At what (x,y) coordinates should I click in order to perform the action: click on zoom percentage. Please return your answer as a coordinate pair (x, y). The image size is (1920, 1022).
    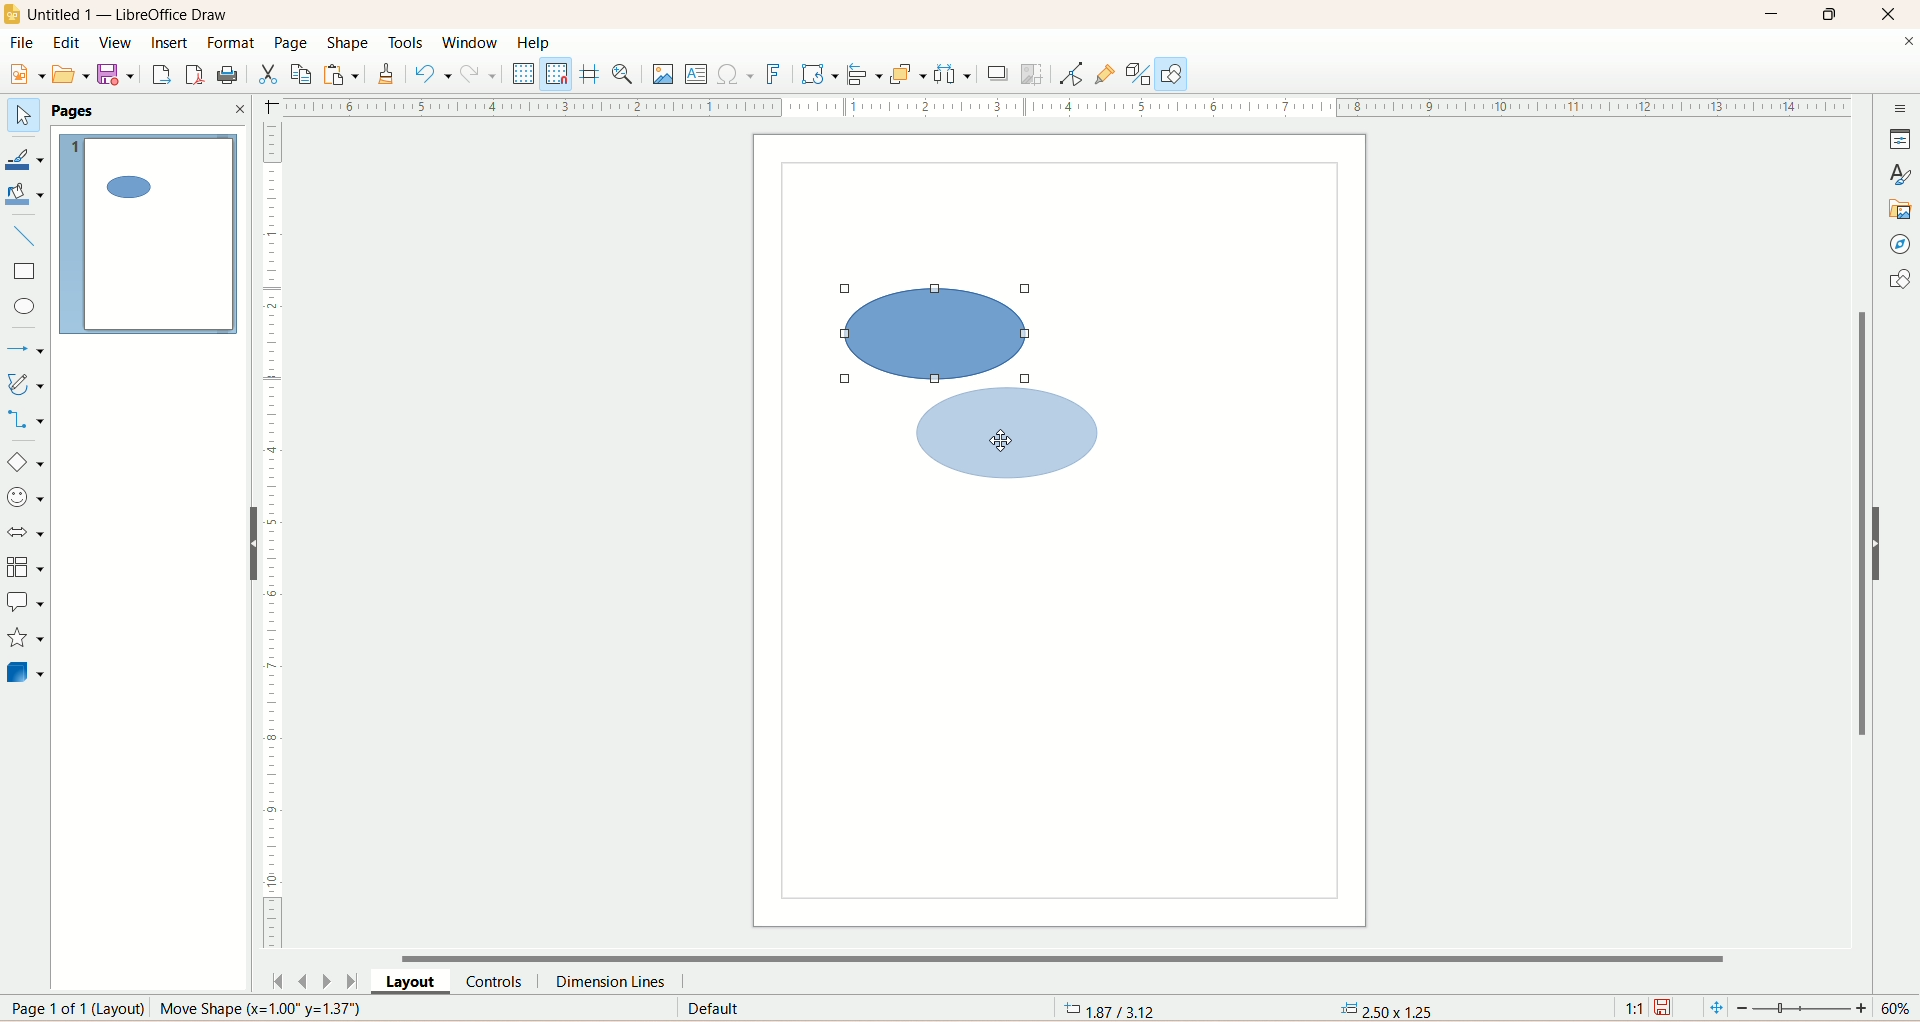
    Looking at the image, I should click on (1900, 1009).